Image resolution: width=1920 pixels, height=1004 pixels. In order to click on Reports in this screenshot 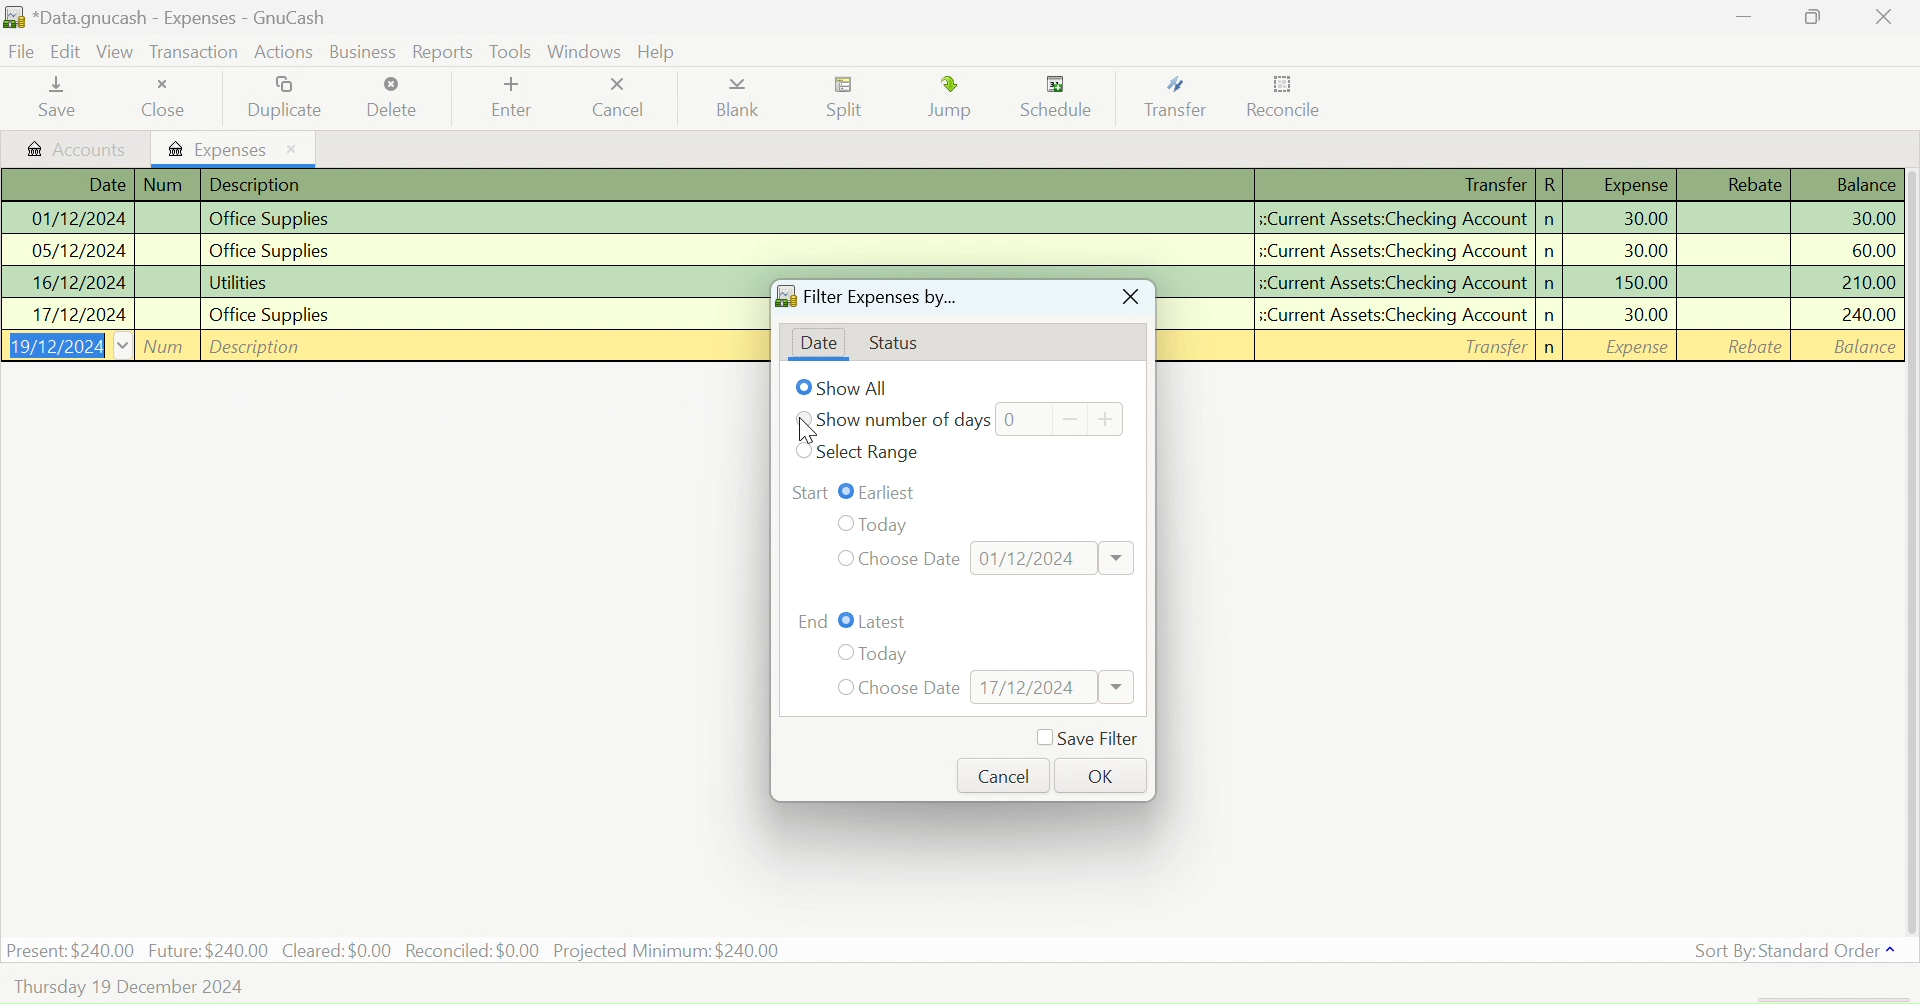, I will do `click(444, 52)`.